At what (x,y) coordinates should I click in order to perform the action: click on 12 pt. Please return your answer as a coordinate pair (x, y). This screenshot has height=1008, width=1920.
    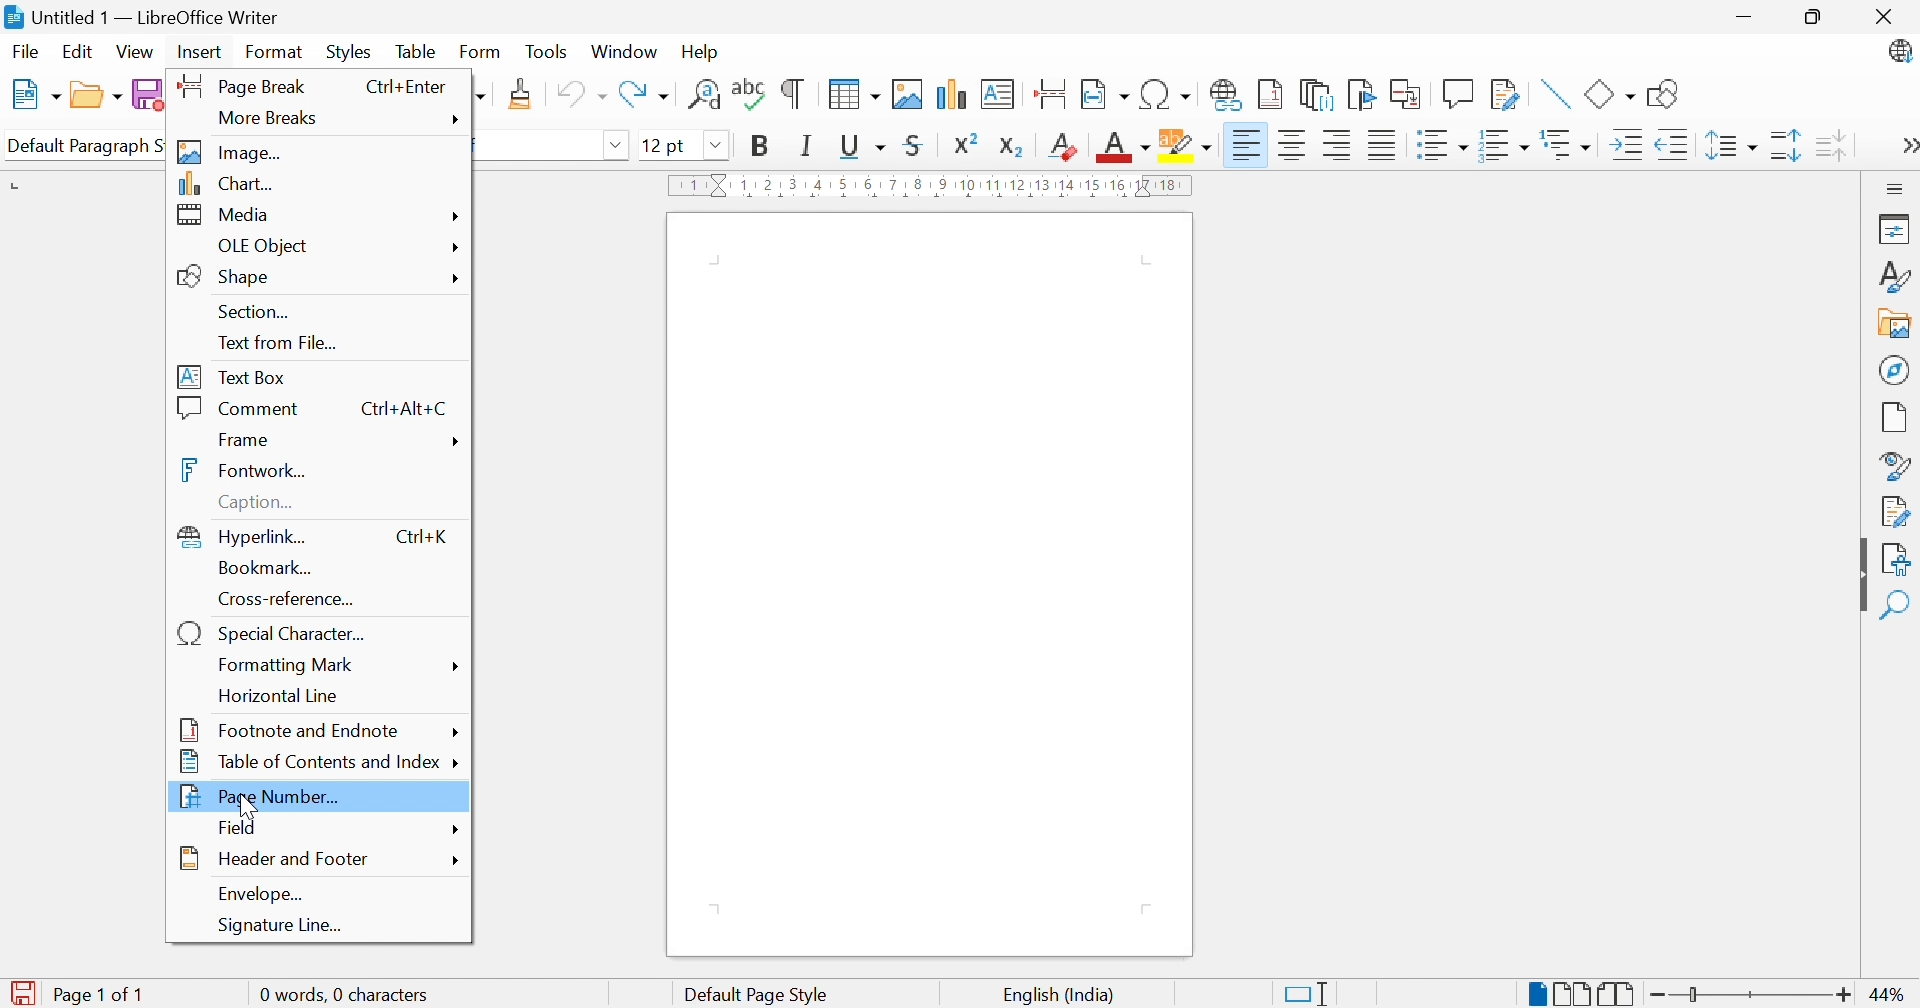
    Looking at the image, I should click on (663, 146).